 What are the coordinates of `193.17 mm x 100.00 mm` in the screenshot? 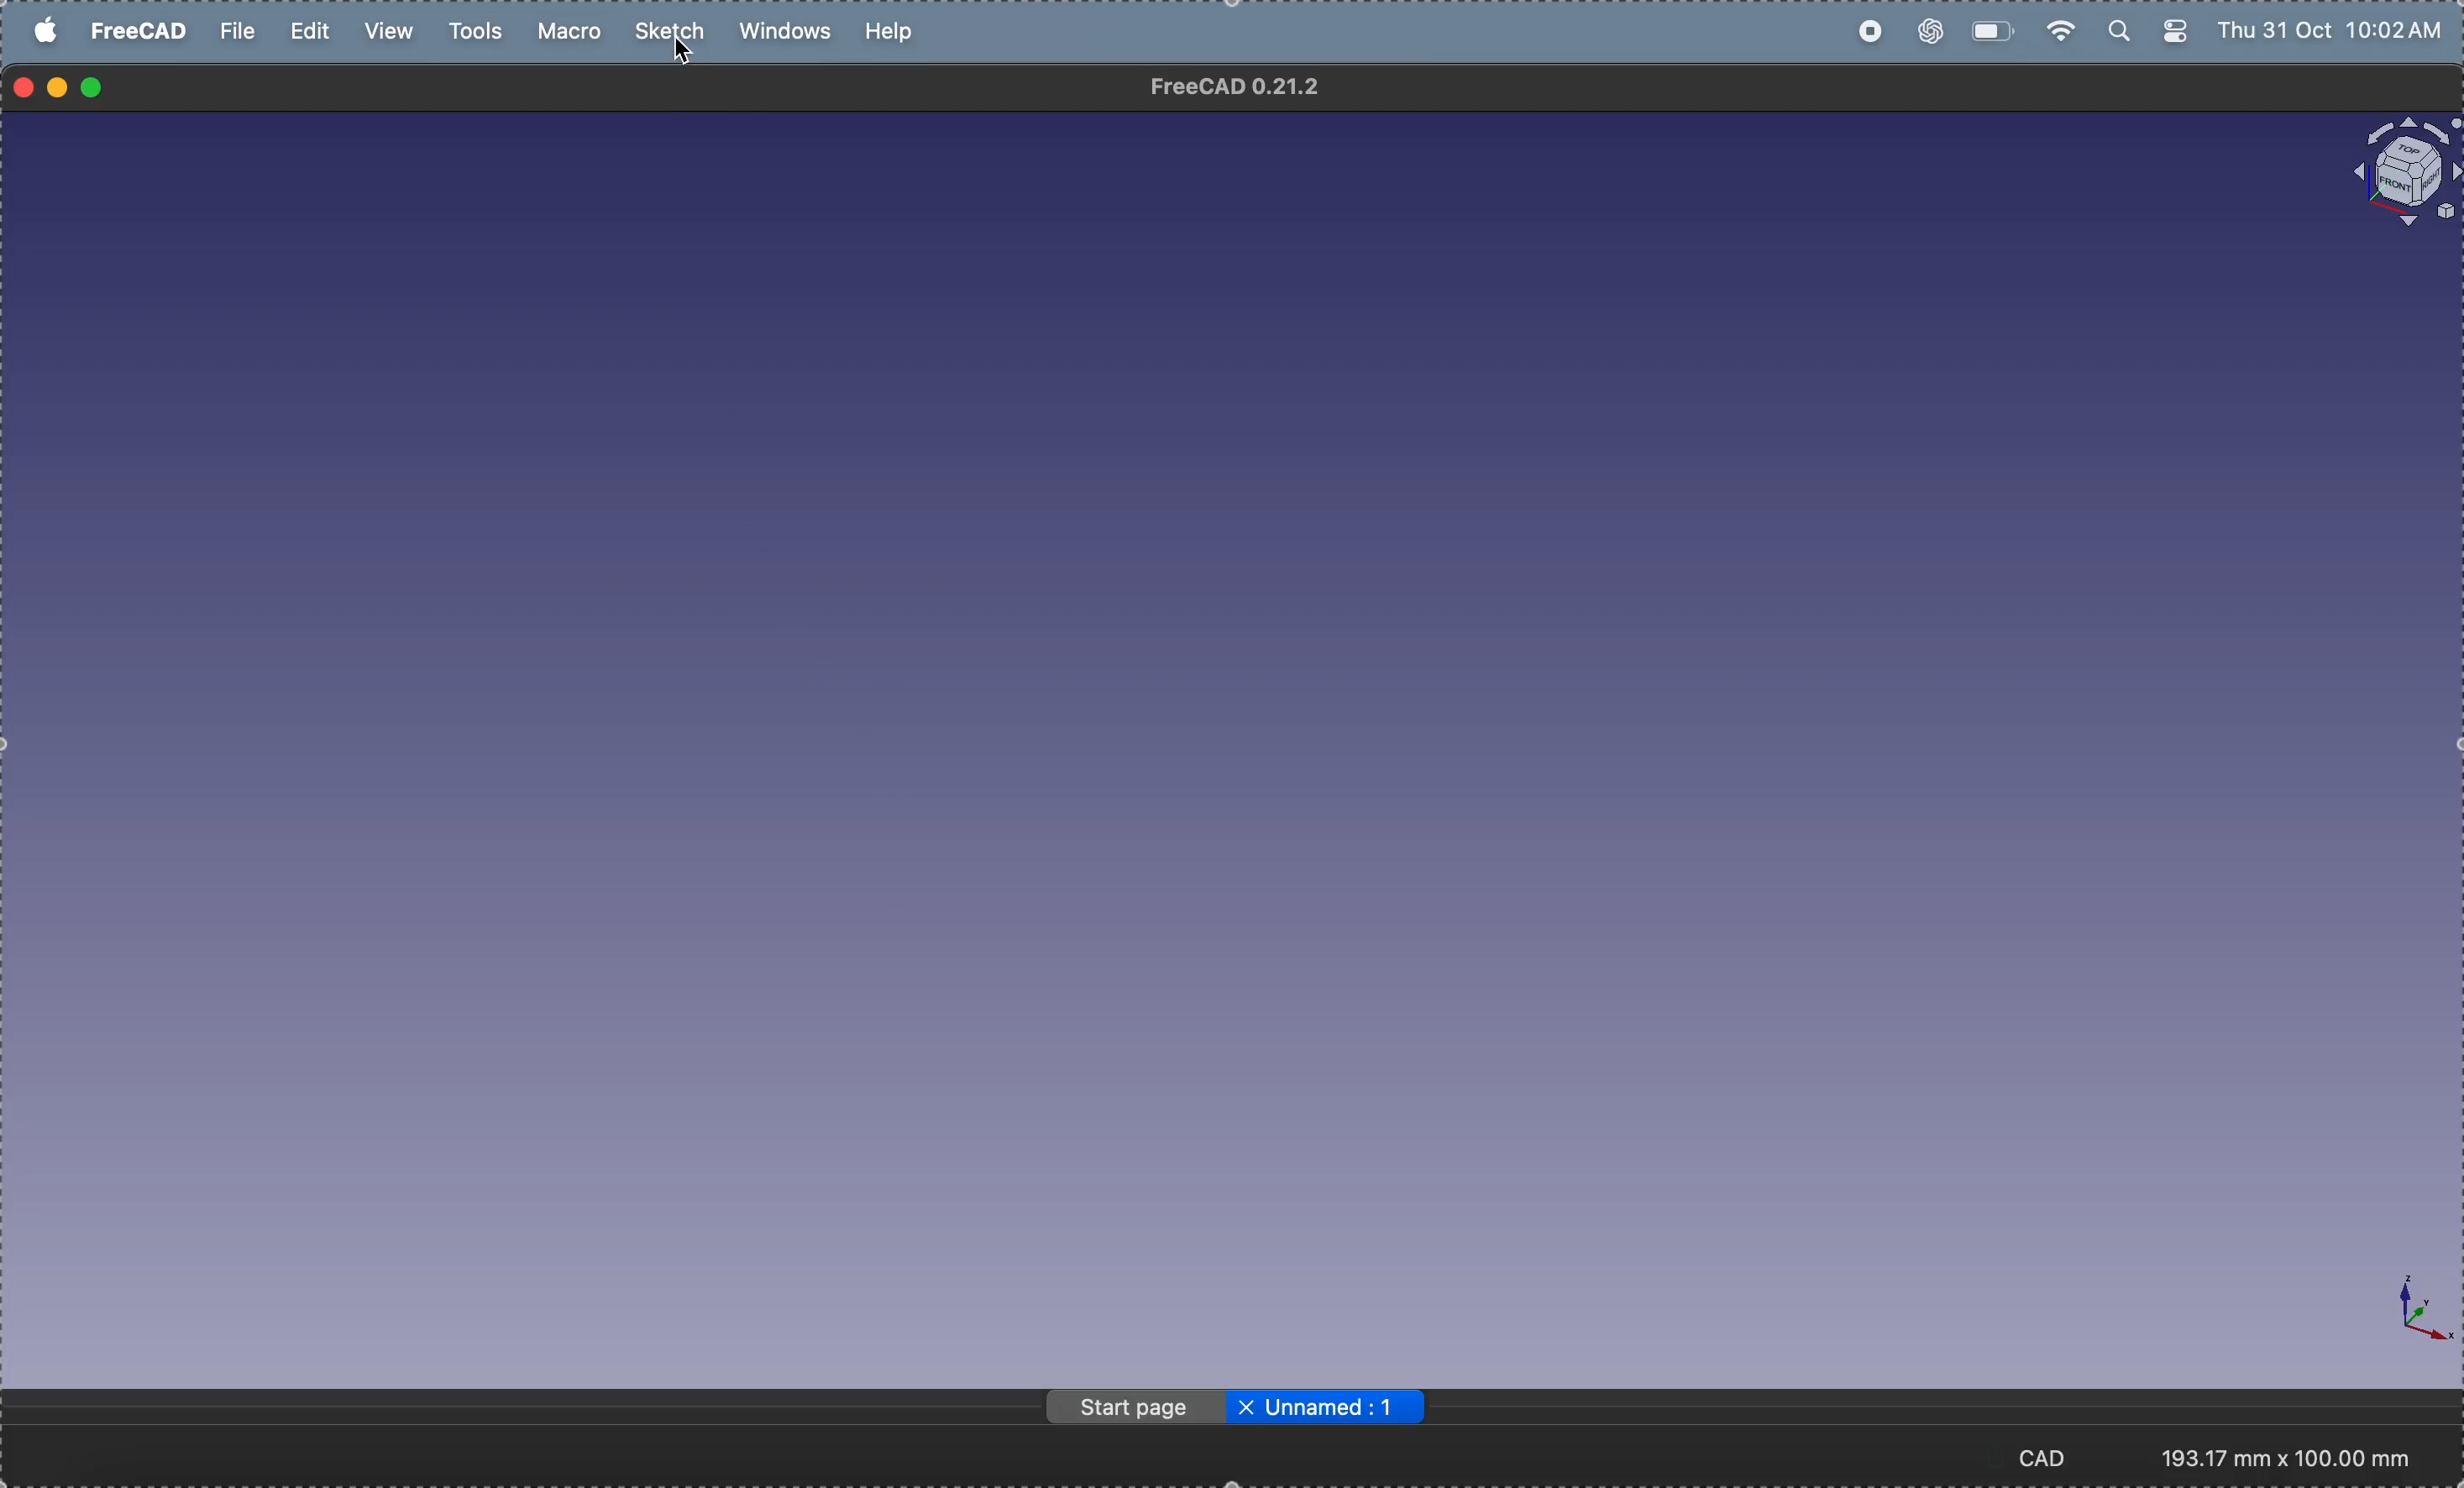 It's located at (2287, 1458).